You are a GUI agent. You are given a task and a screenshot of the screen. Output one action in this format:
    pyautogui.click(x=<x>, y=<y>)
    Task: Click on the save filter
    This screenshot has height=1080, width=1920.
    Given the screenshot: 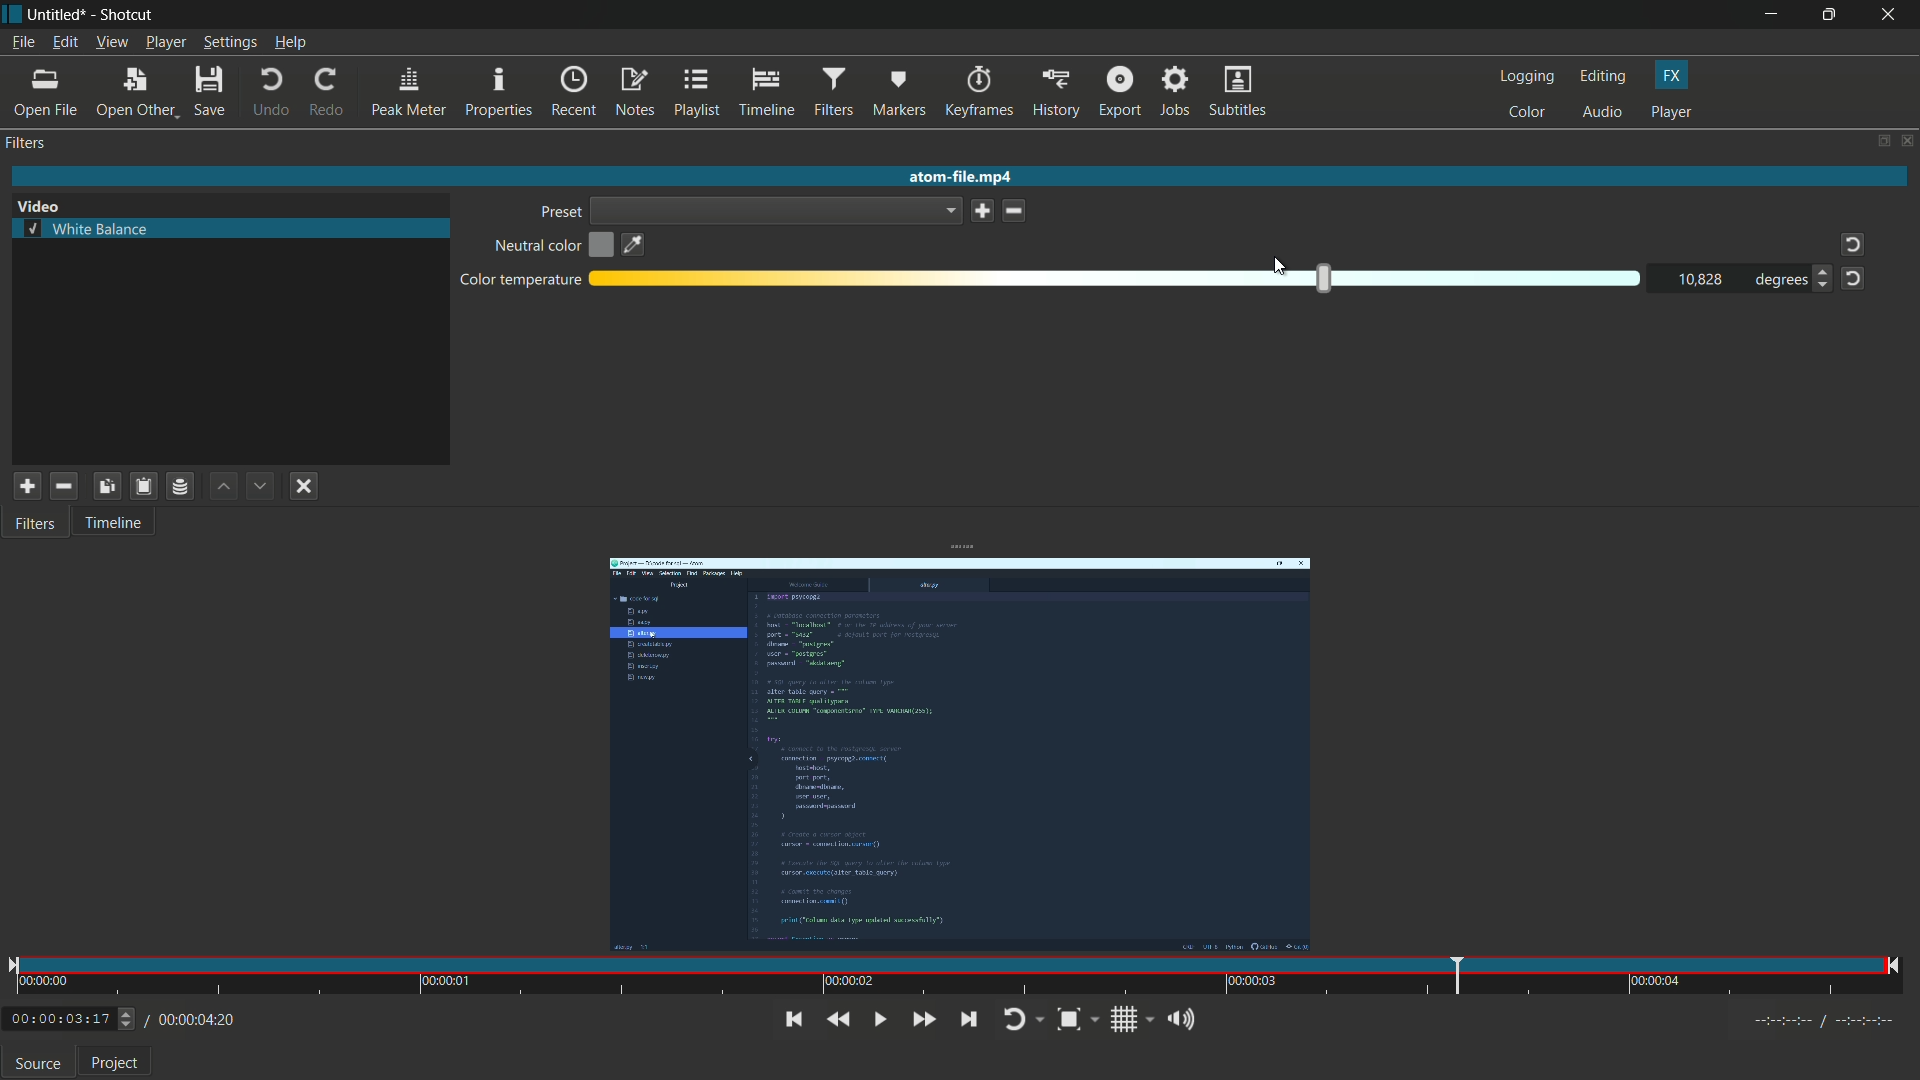 What is the action you would take?
    pyautogui.click(x=142, y=487)
    